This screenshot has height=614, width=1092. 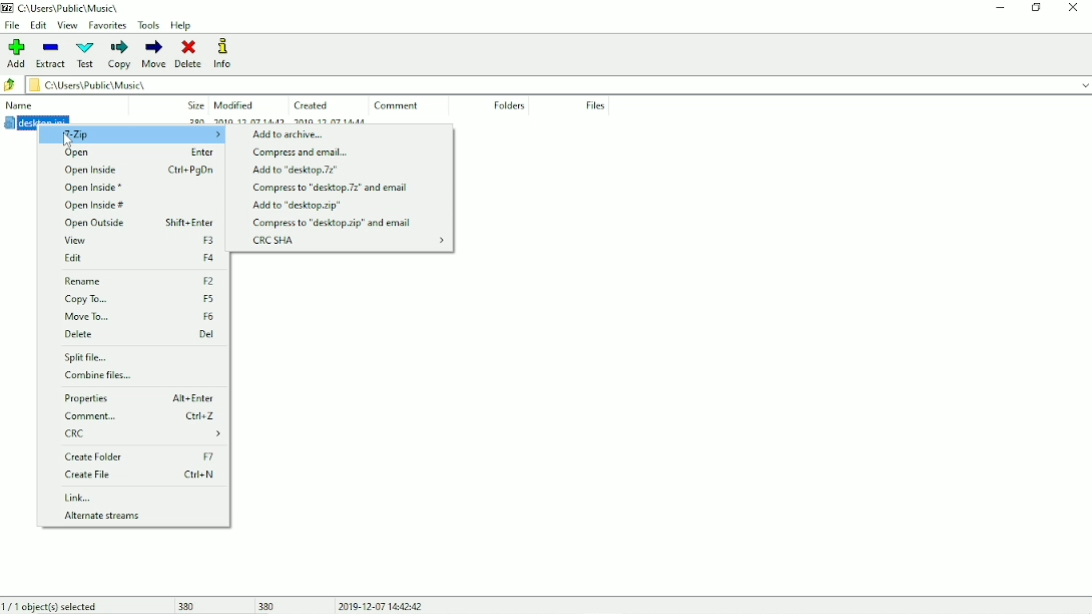 What do you see at coordinates (247, 119) in the screenshot?
I see `2019-12-07 142` at bounding box center [247, 119].